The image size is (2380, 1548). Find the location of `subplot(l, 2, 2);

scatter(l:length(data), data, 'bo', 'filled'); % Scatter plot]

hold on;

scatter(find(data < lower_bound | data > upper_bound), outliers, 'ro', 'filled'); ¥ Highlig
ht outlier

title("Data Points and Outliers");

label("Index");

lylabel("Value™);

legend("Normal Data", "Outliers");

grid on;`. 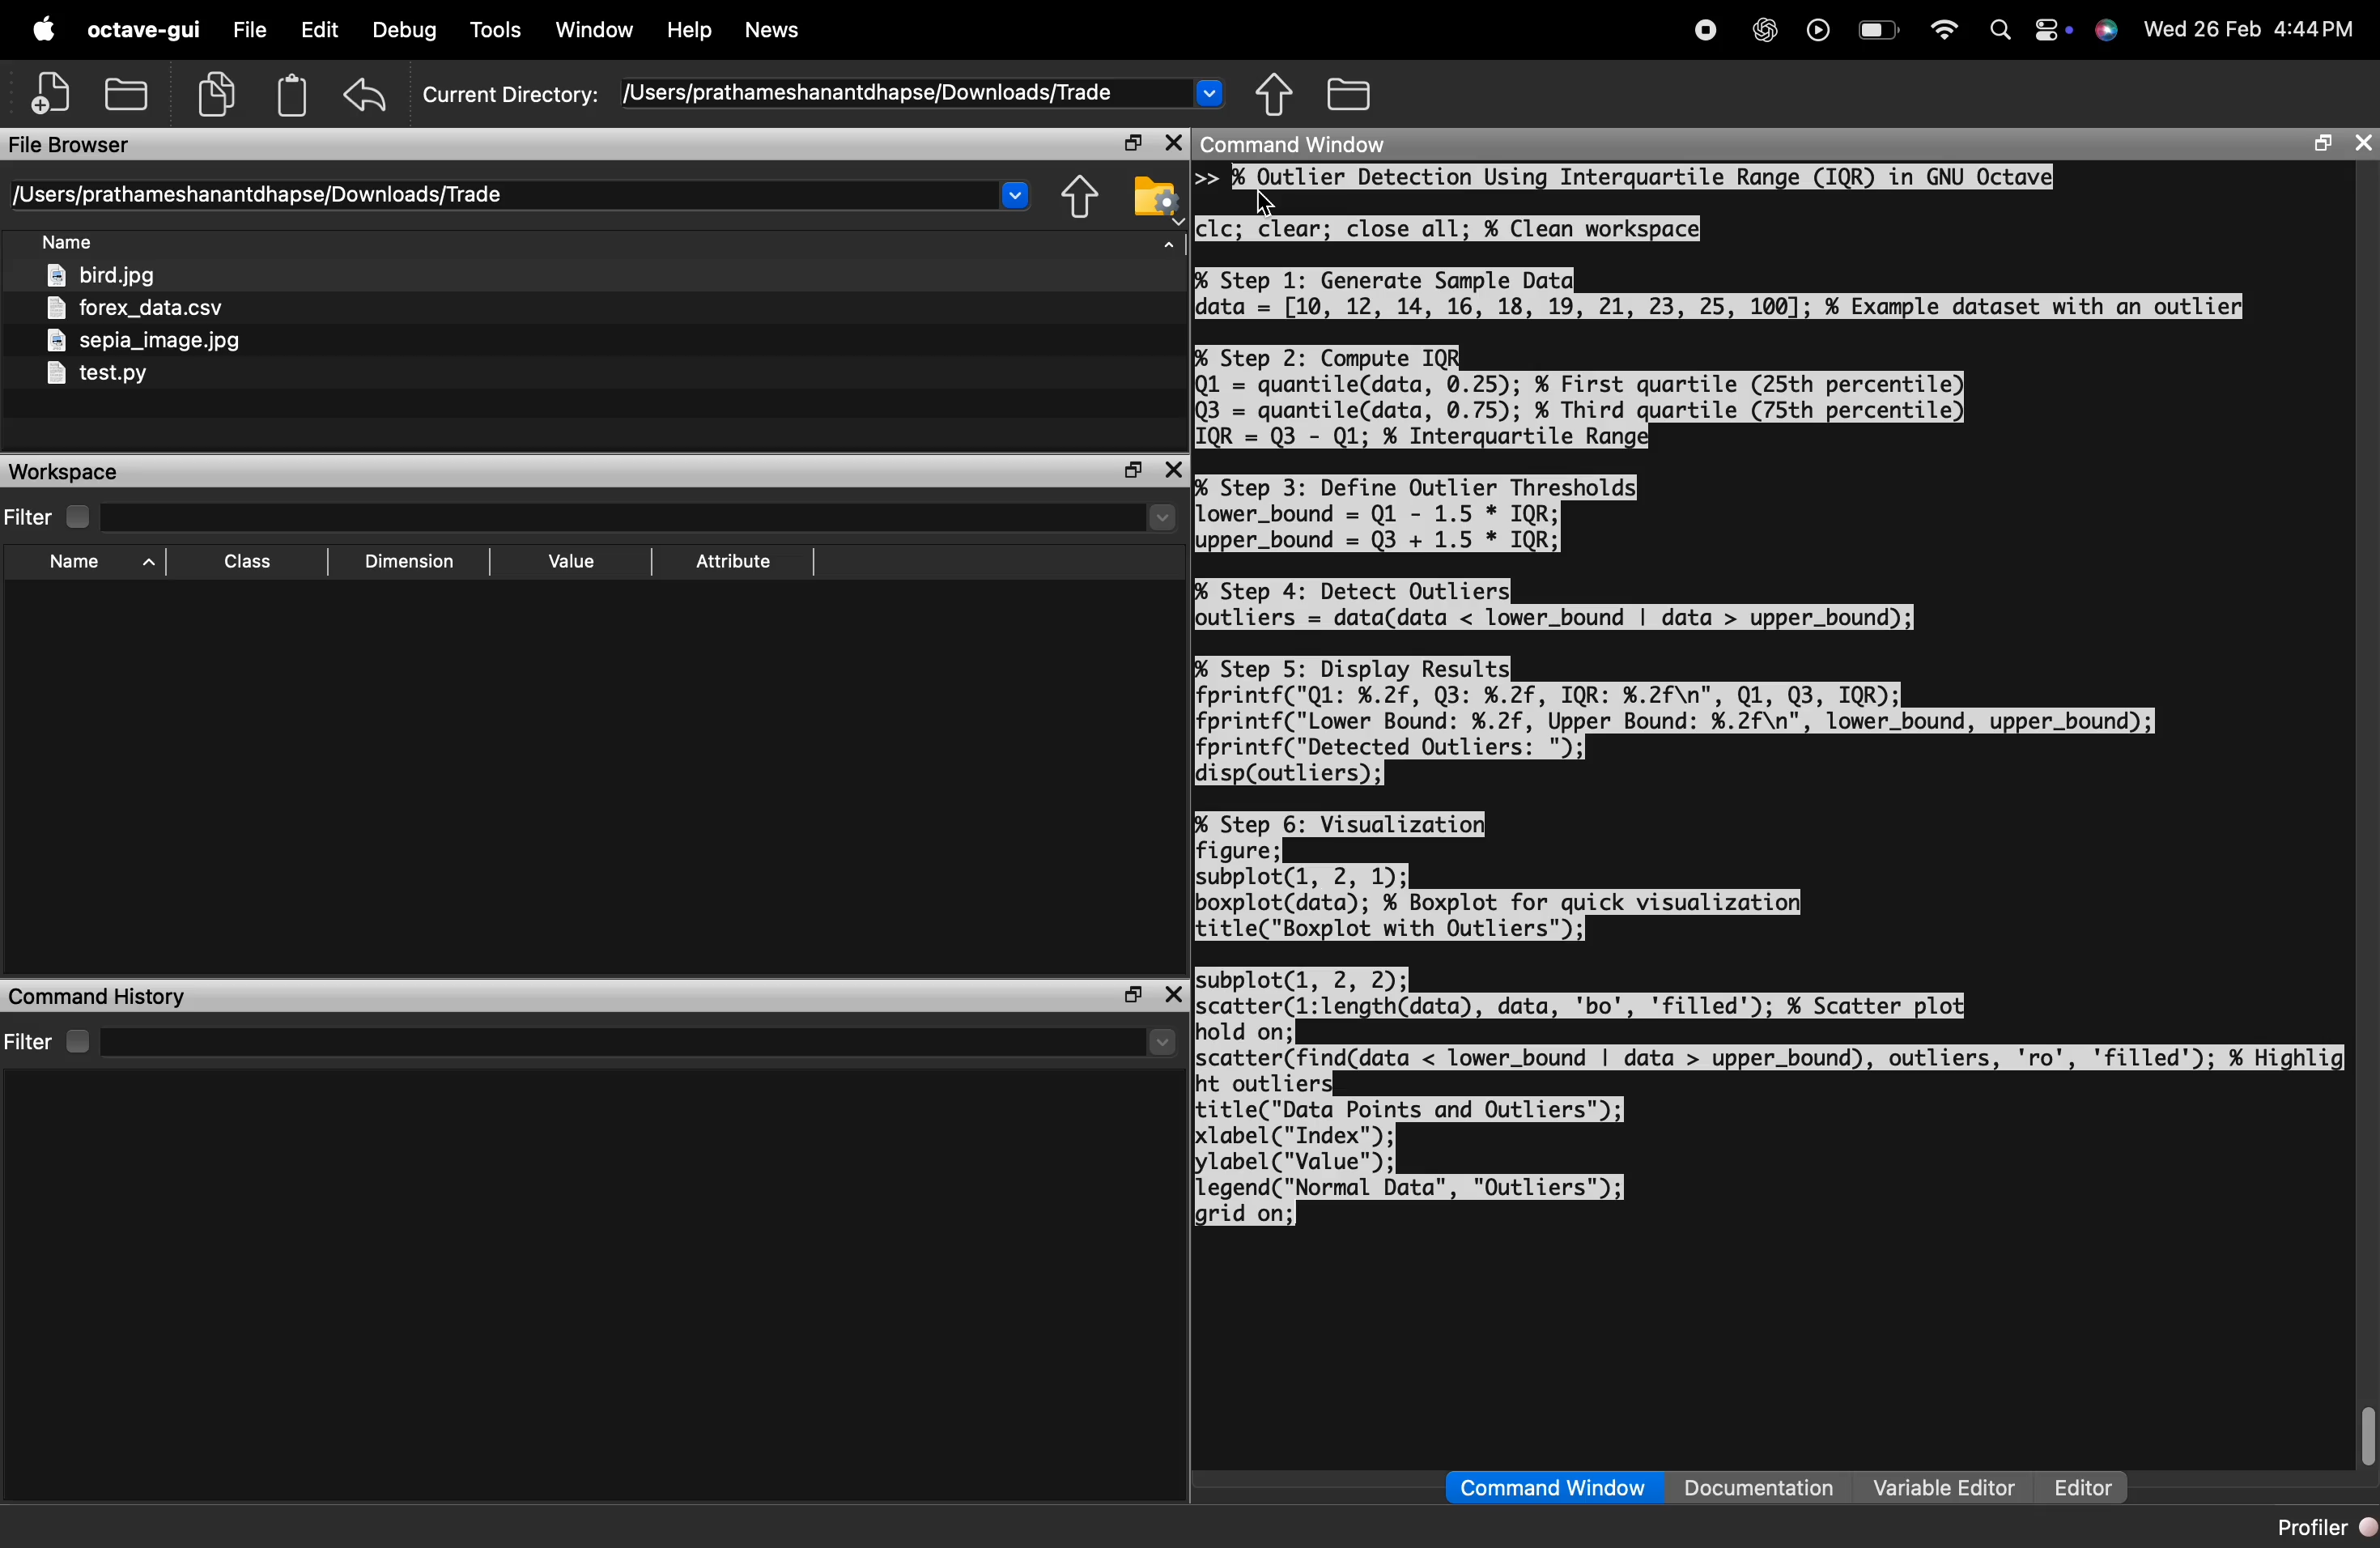

subplot(l, 2, 2);

scatter(l:length(data), data, 'bo', 'filled'); % Scatter plot]

hold on;

scatter(find(data < lower_bound | data > upper_bound), outliers, 'ro', 'filled'); ¥ Highlig
ht outlier

title("Data Points and Outliers");

label("Index");

lylabel("Value™);

legend("Normal Data", "Outliers");

grid on; is located at coordinates (1772, 1096).